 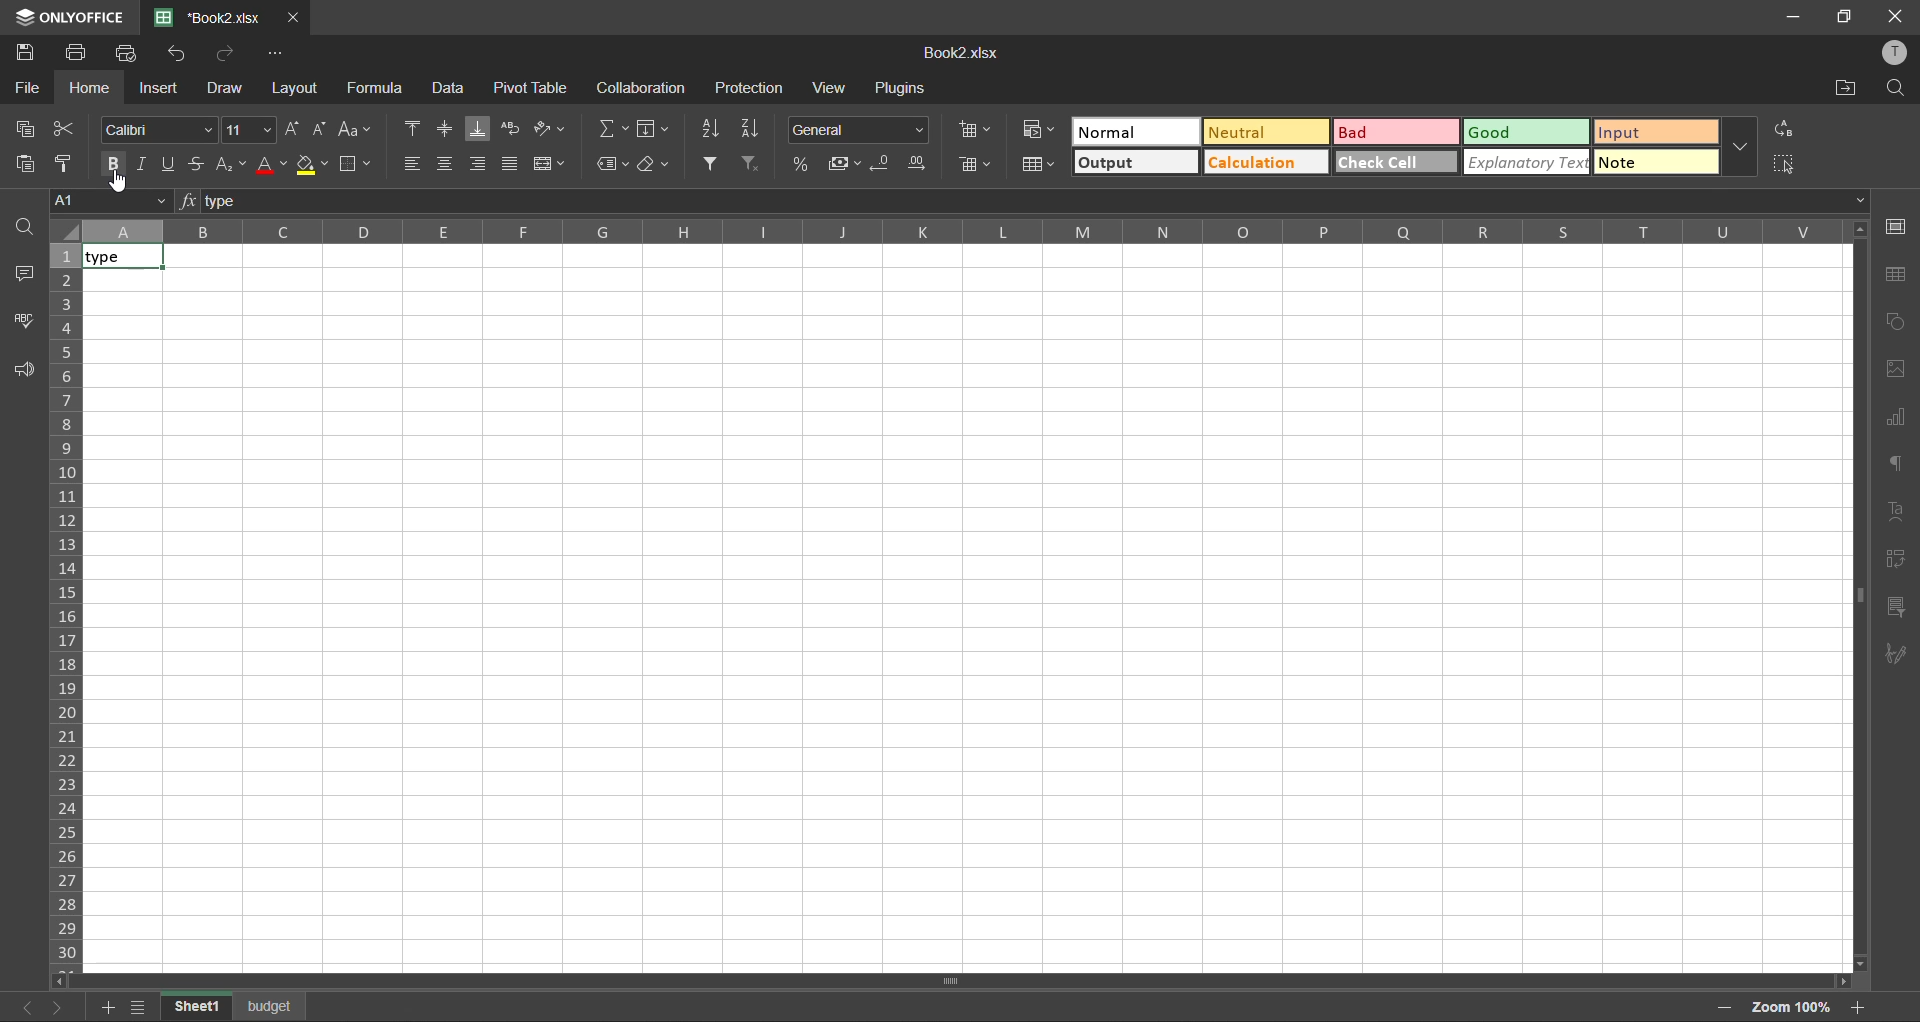 What do you see at coordinates (1134, 162) in the screenshot?
I see `output` at bounding box center [1134, 162].